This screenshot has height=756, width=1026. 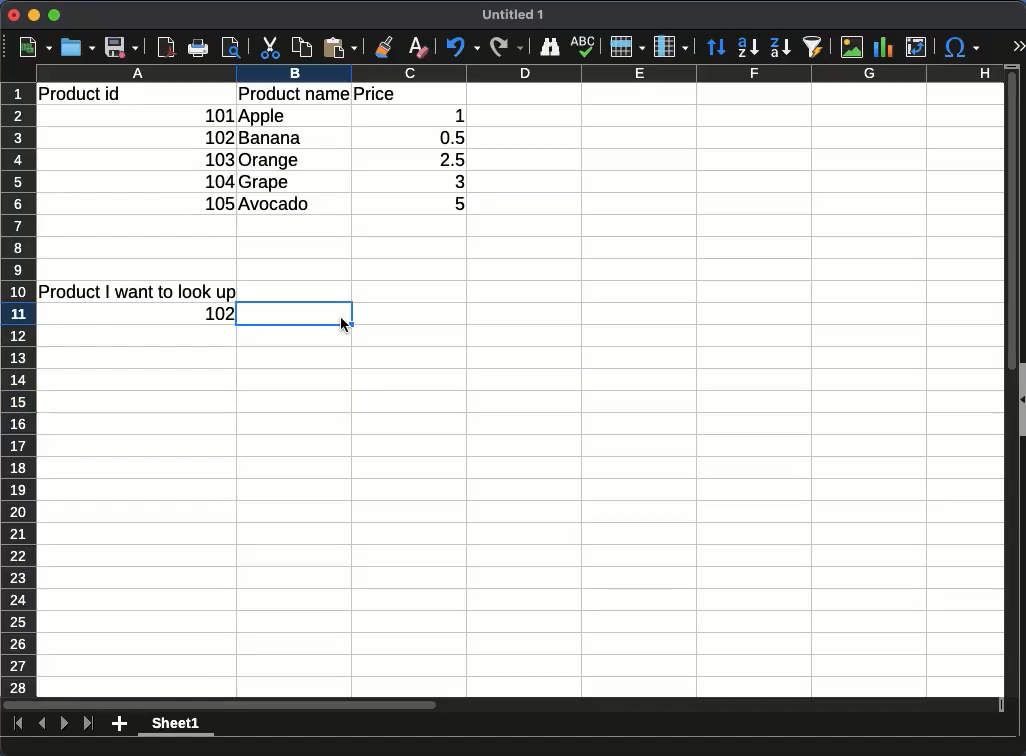 I want to click on Horizontal scroll, so click(x=504, y=705).